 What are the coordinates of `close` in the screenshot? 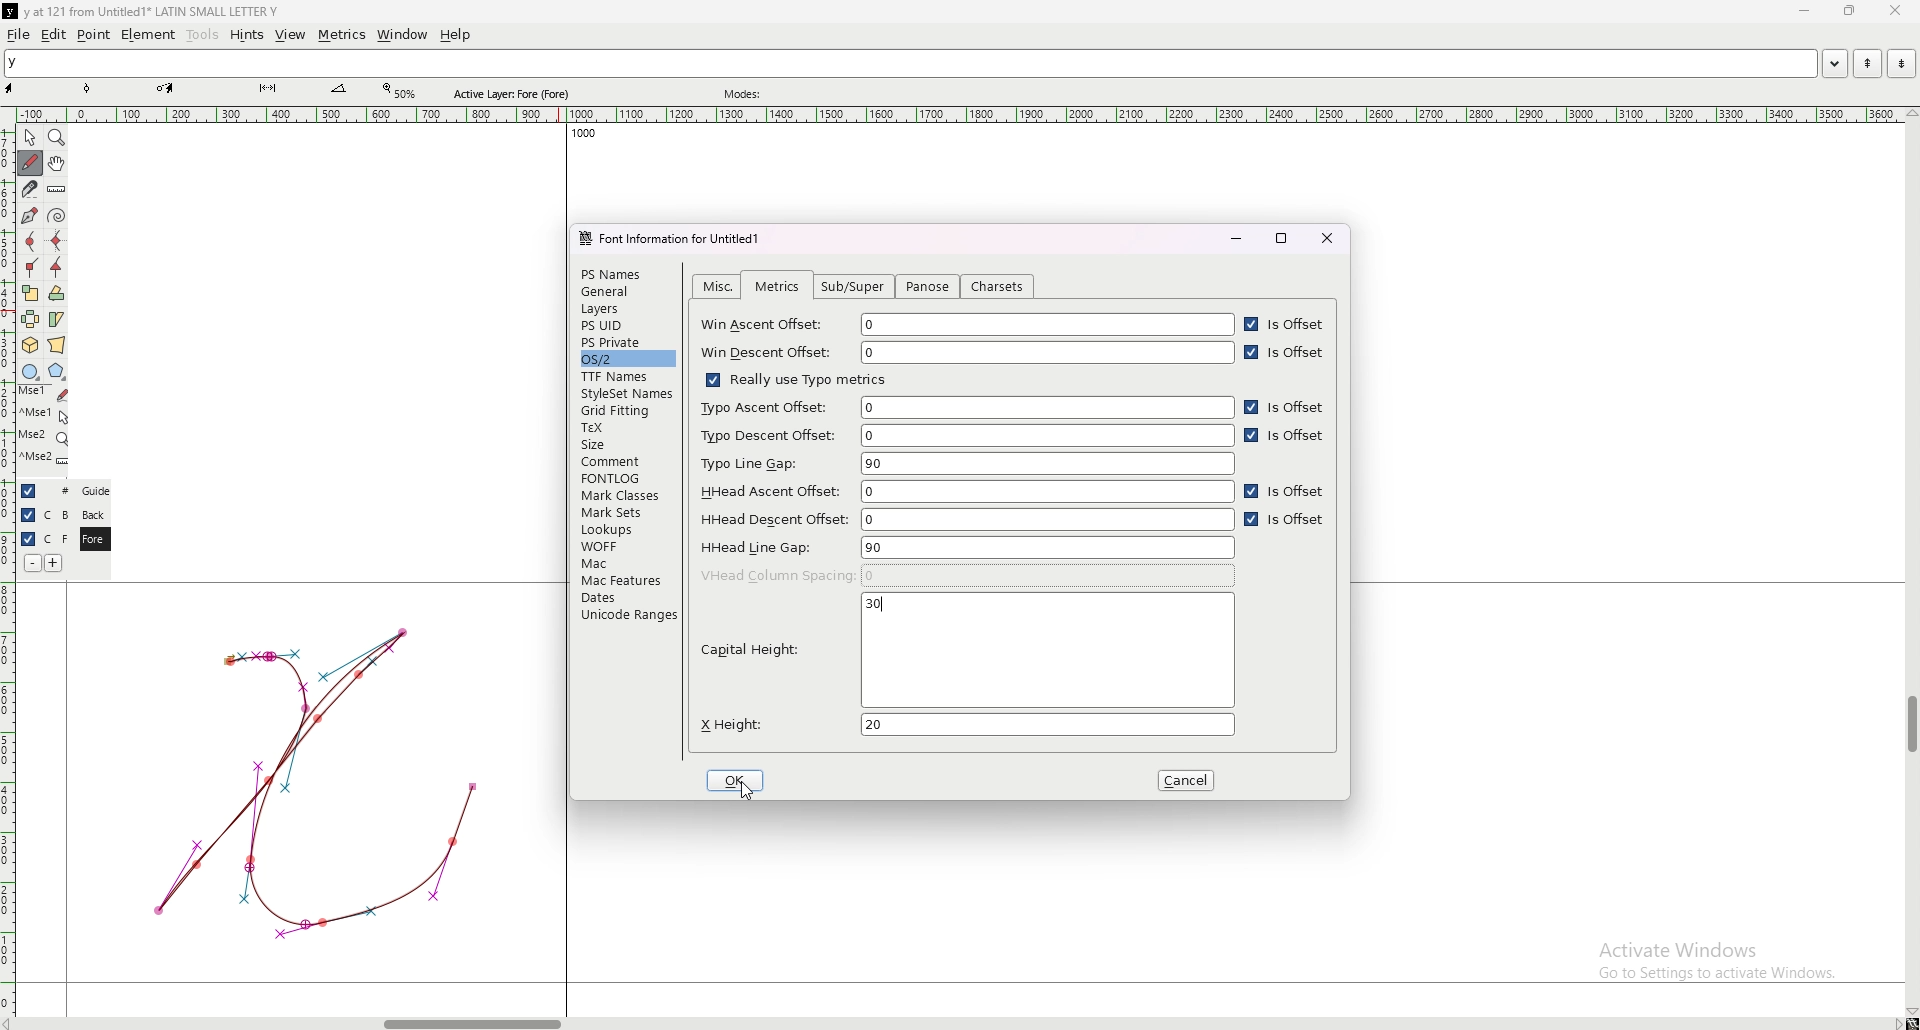 It's located at (1328, 238).